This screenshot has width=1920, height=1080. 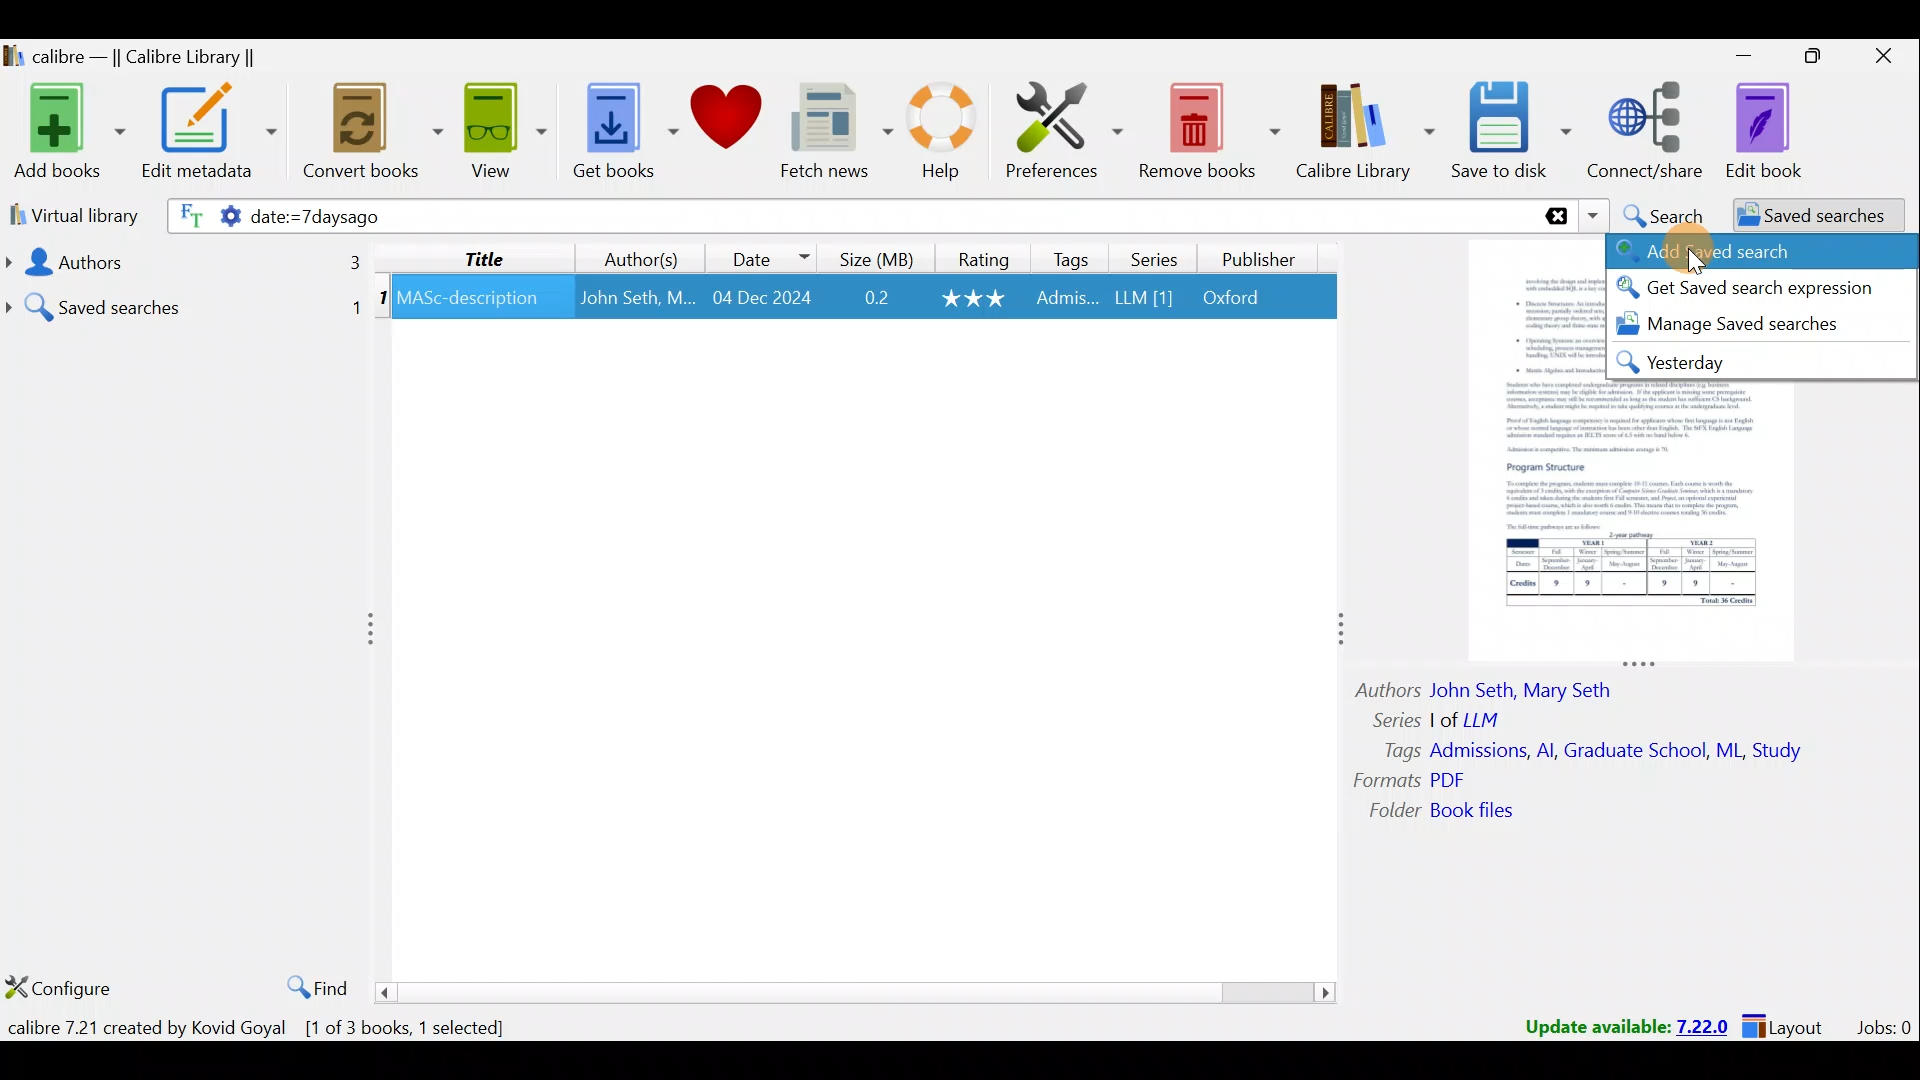 I want to click on Saved searches, so click(x=1805, y=216).